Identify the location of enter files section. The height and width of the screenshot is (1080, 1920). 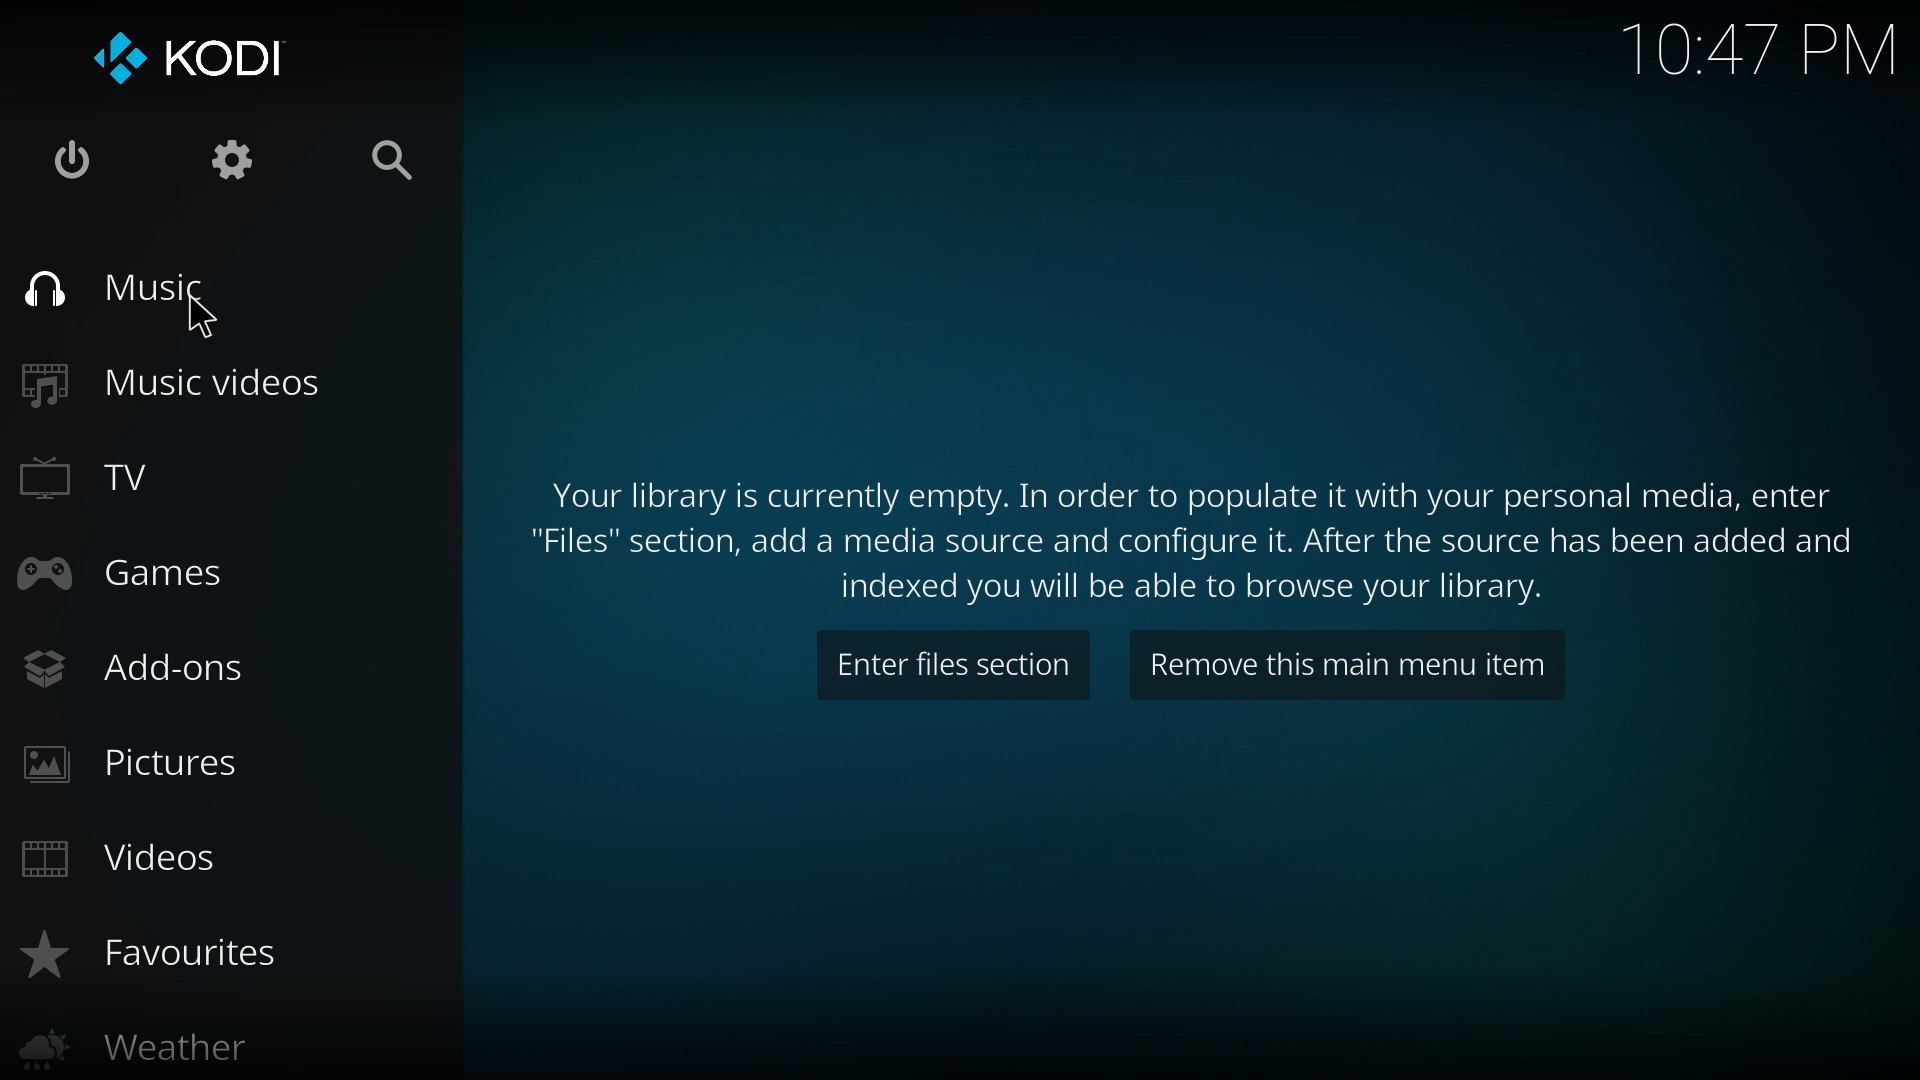
(955, 663).